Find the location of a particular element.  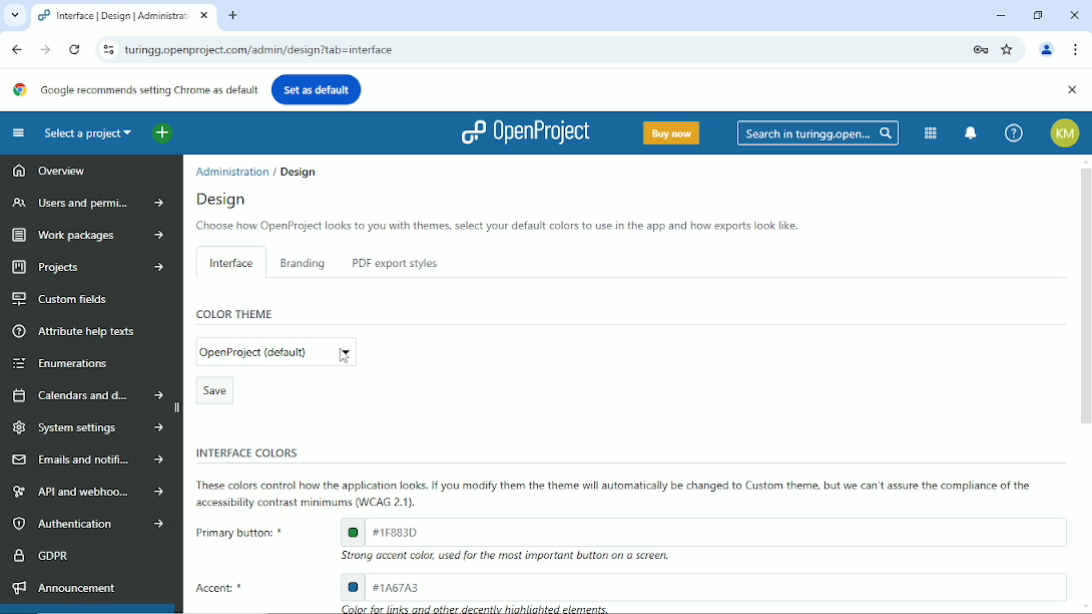

INTERFACE COLORS is located at coordinates (243, 452).